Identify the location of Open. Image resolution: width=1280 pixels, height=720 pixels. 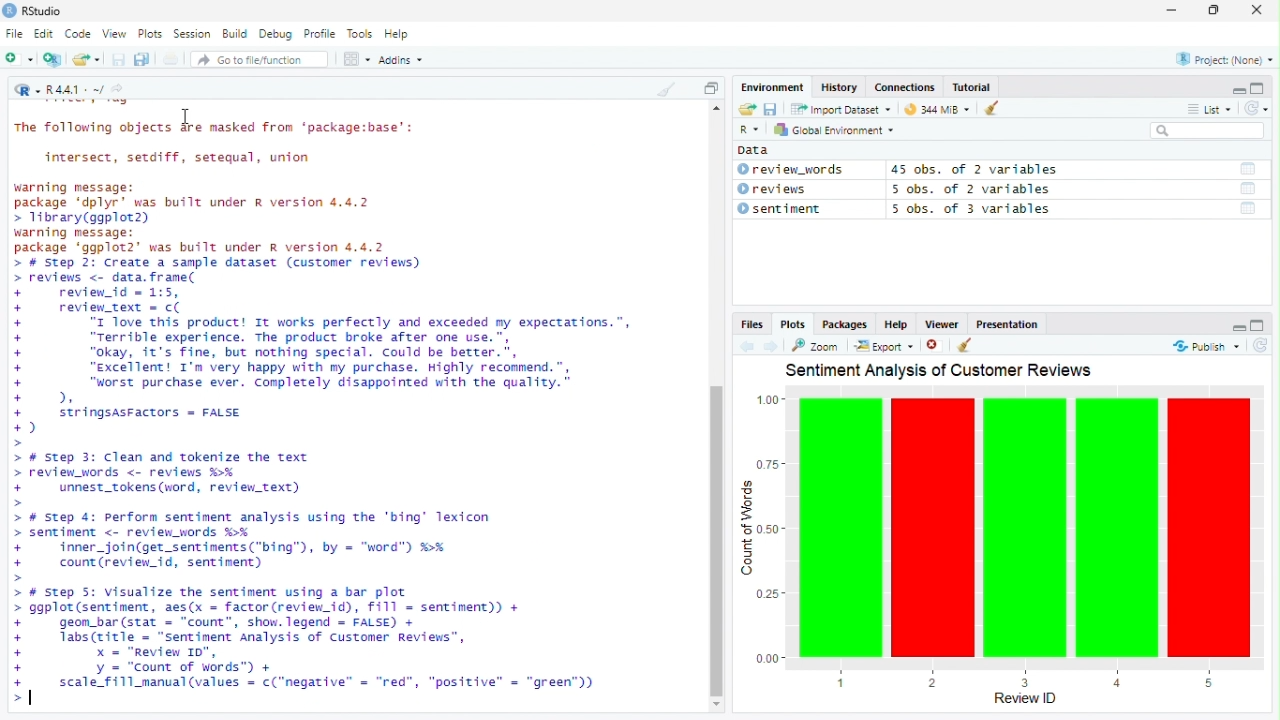
(748, 109).